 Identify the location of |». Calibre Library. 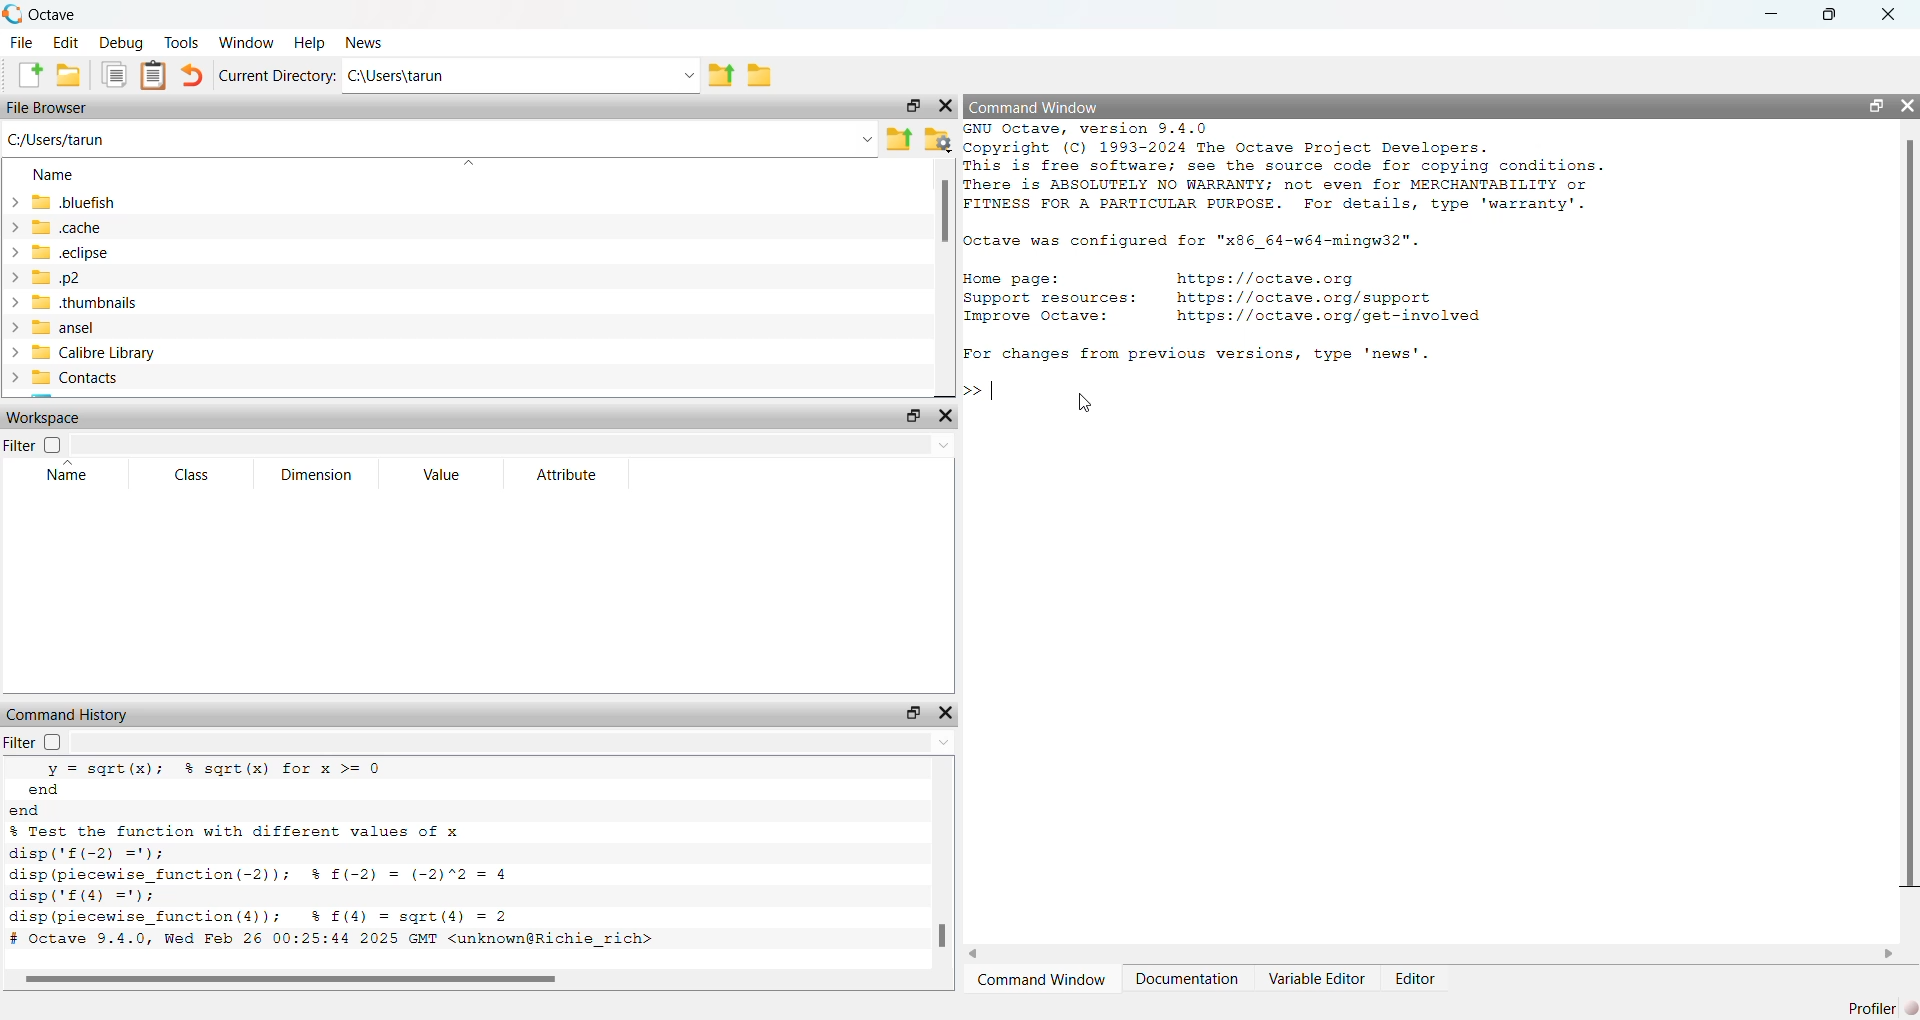
(85, 353).